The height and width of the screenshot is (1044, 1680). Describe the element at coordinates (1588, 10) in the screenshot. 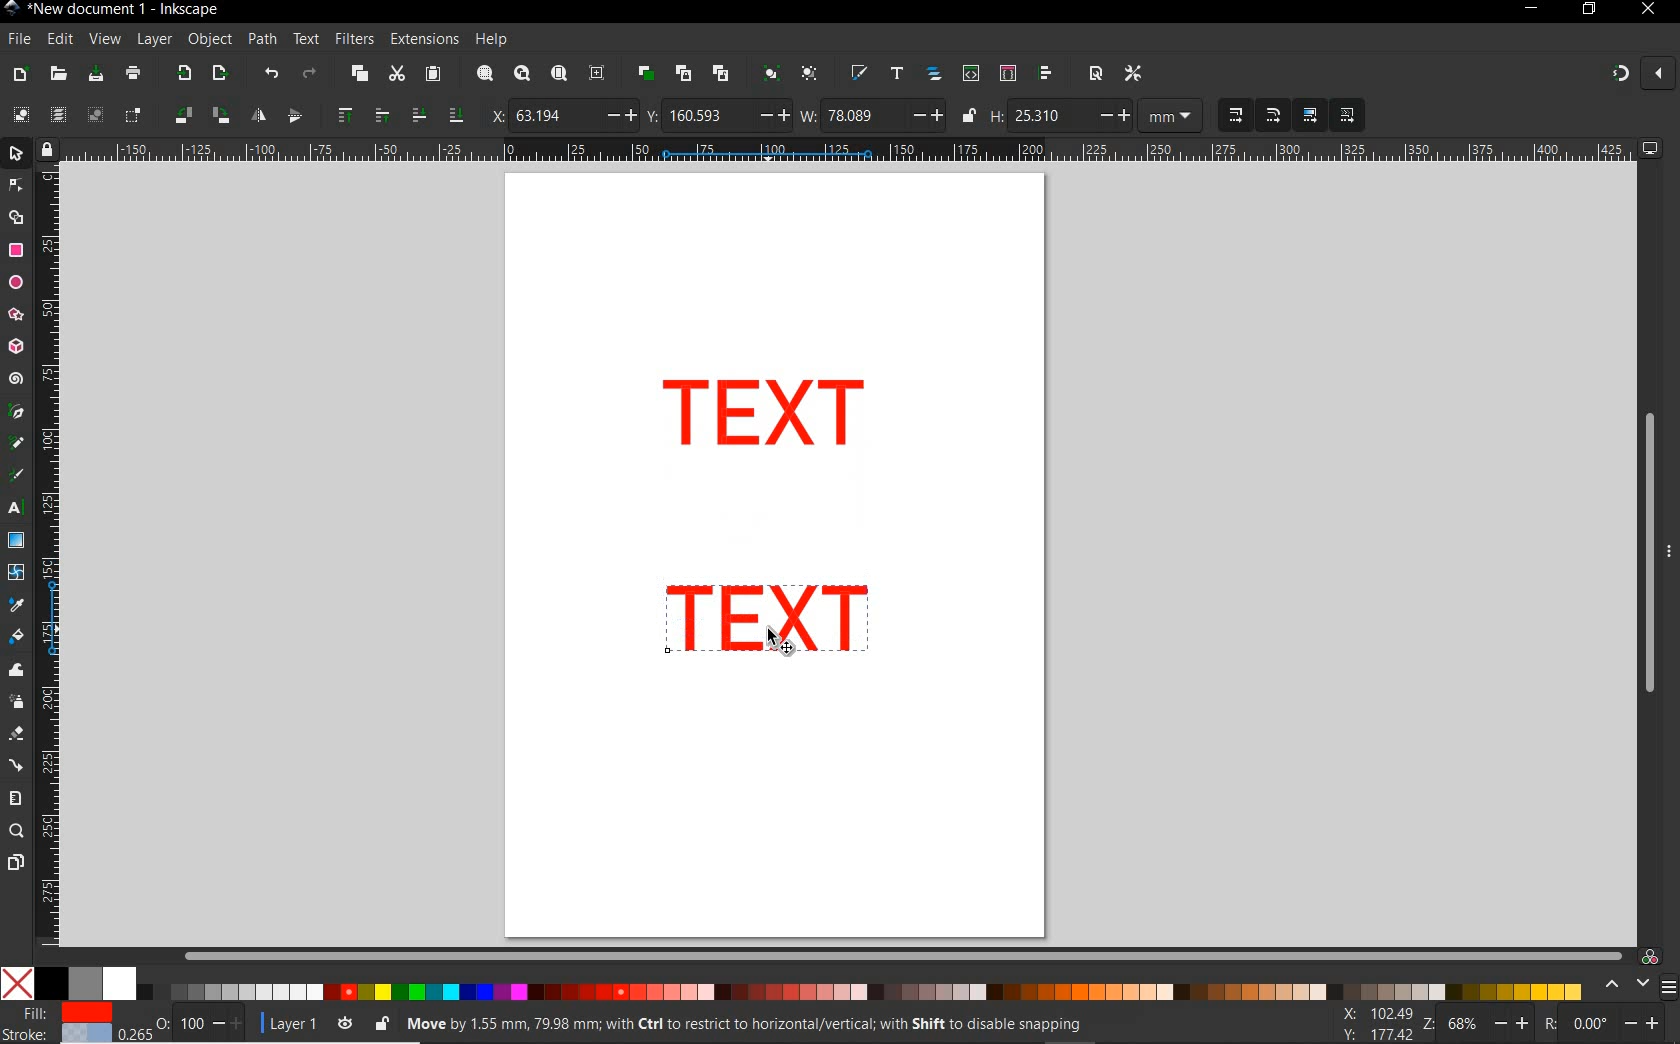

I see `RESTORE DOWN` at that location.